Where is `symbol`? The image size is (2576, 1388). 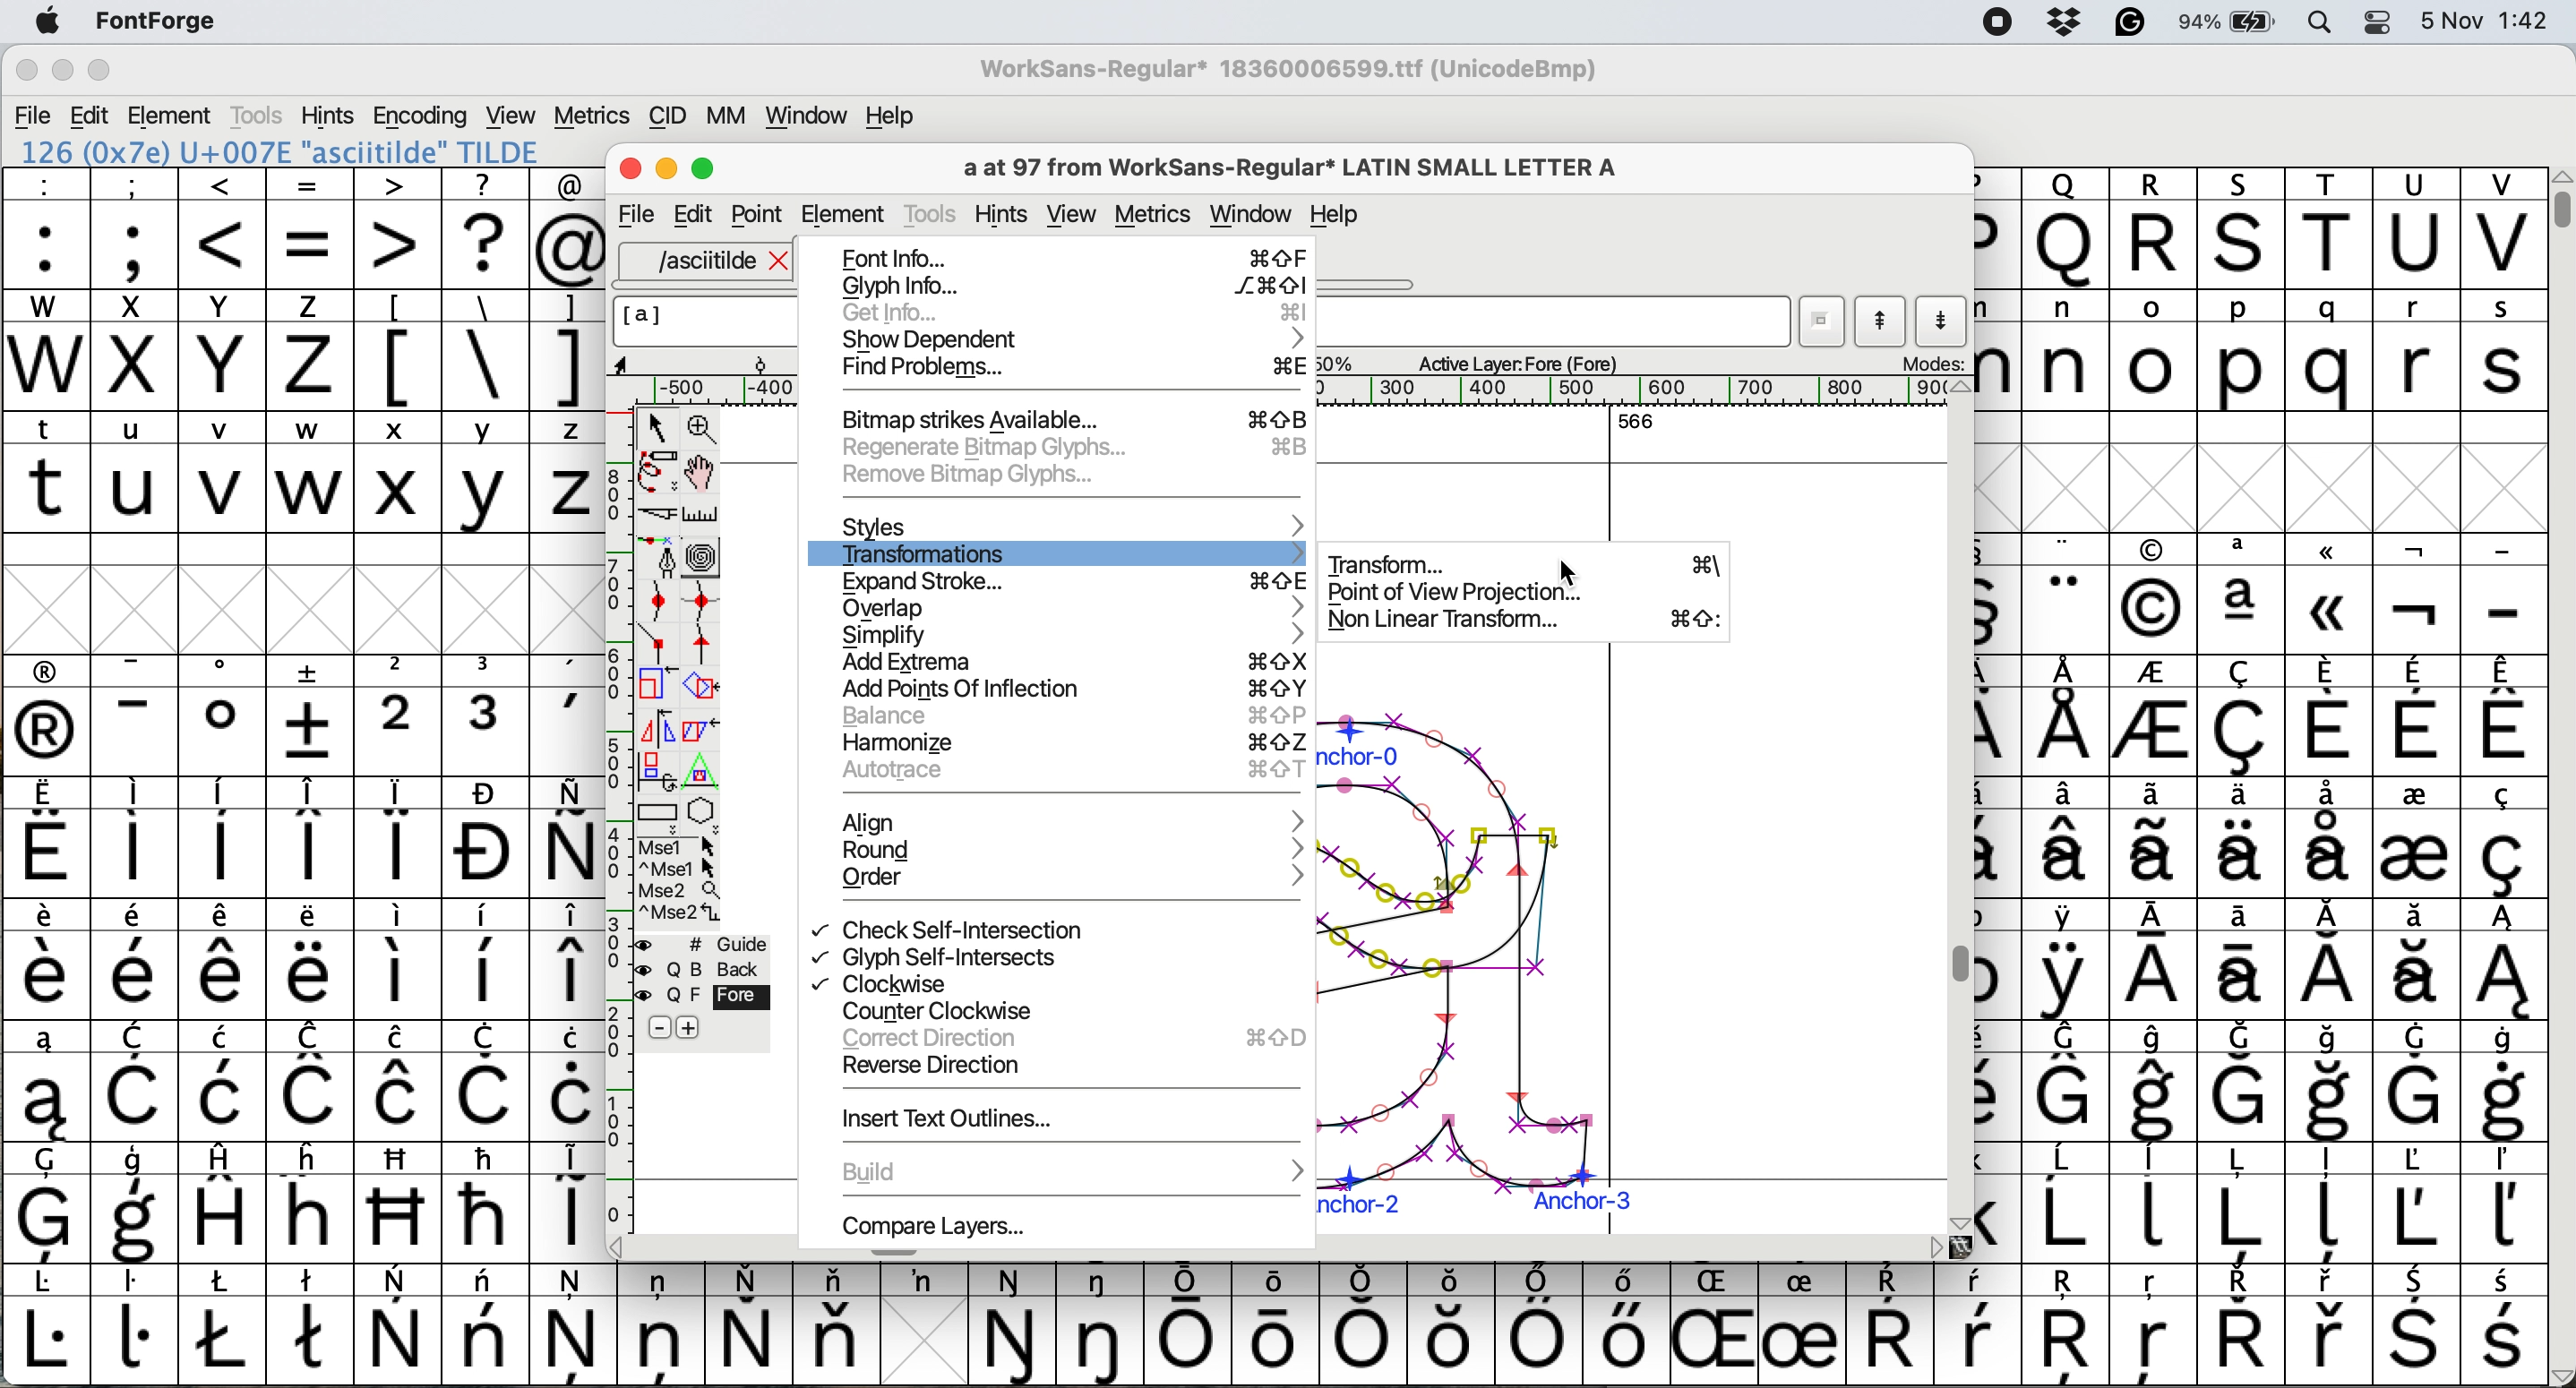 symbol is located at coordinates (223, 1324).